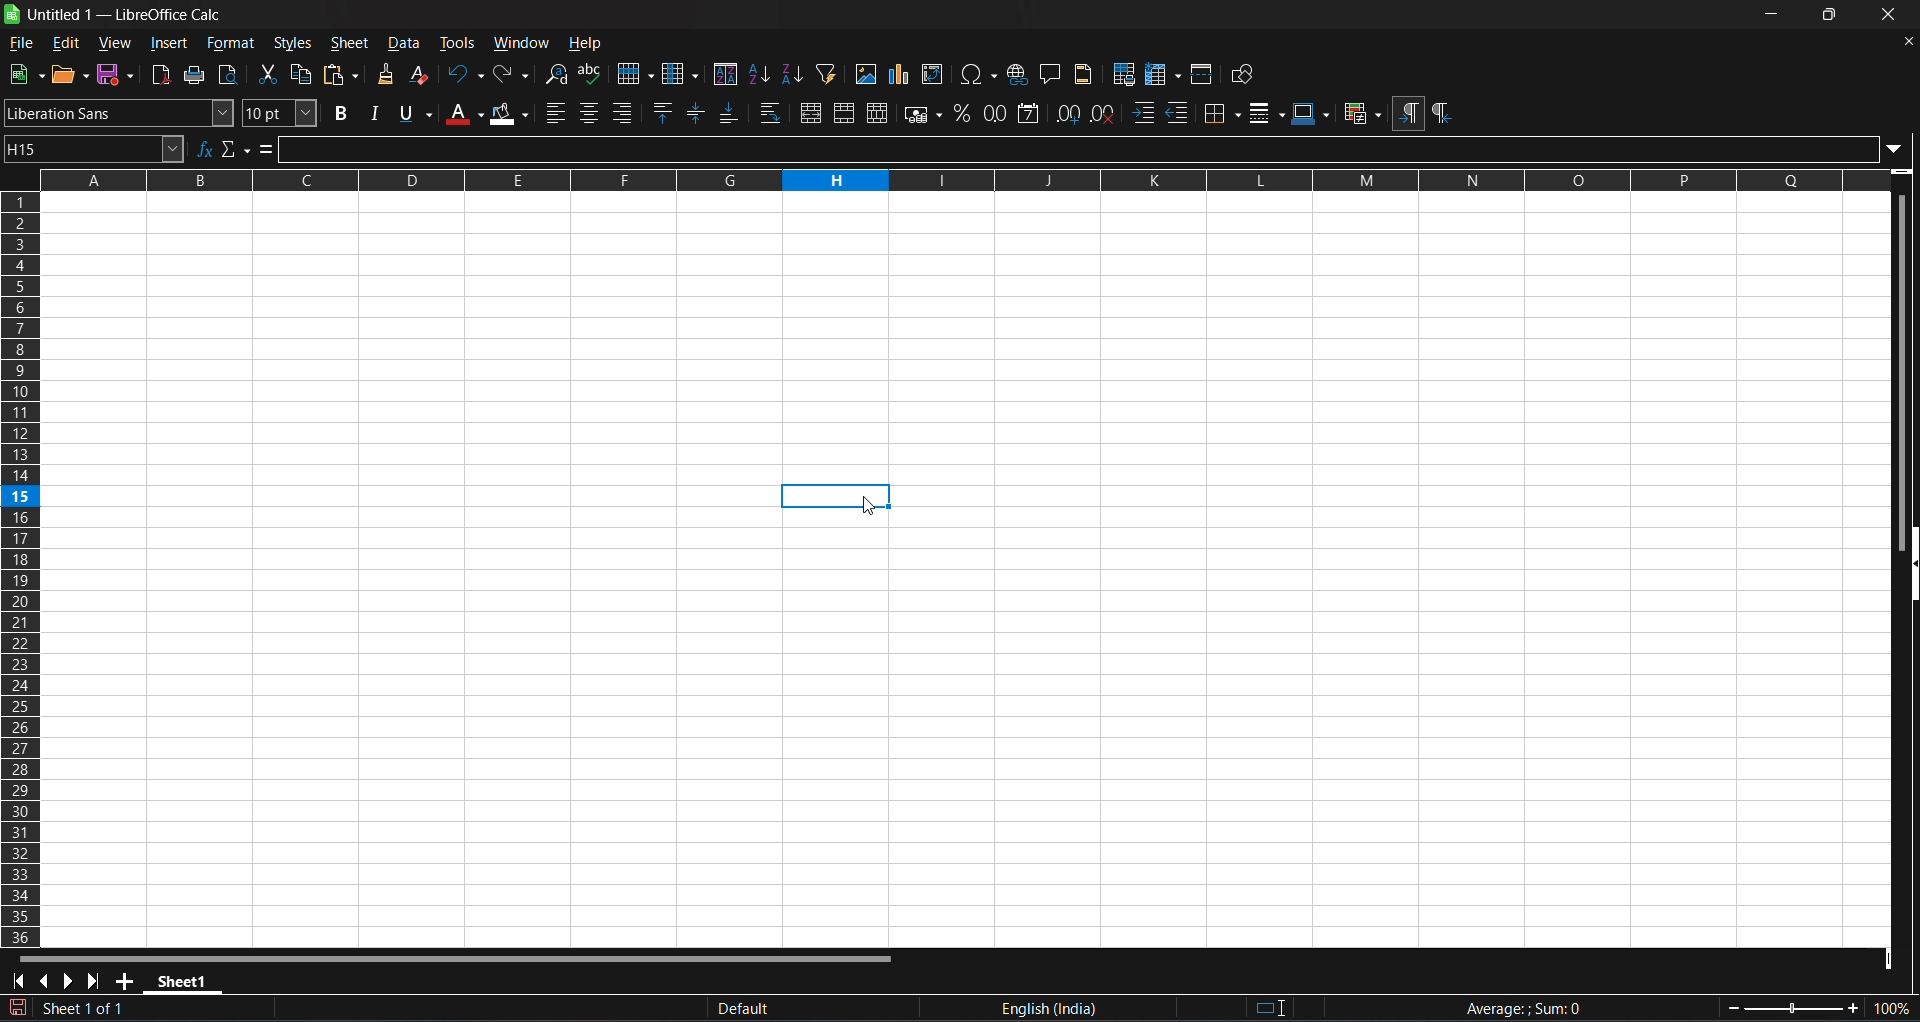 The height and width of the screenshot is (1022, 1920). What do you see at coordinates (1408, 113) in the screenshot?
I see `left to right` at bounding box center [1408, 113].